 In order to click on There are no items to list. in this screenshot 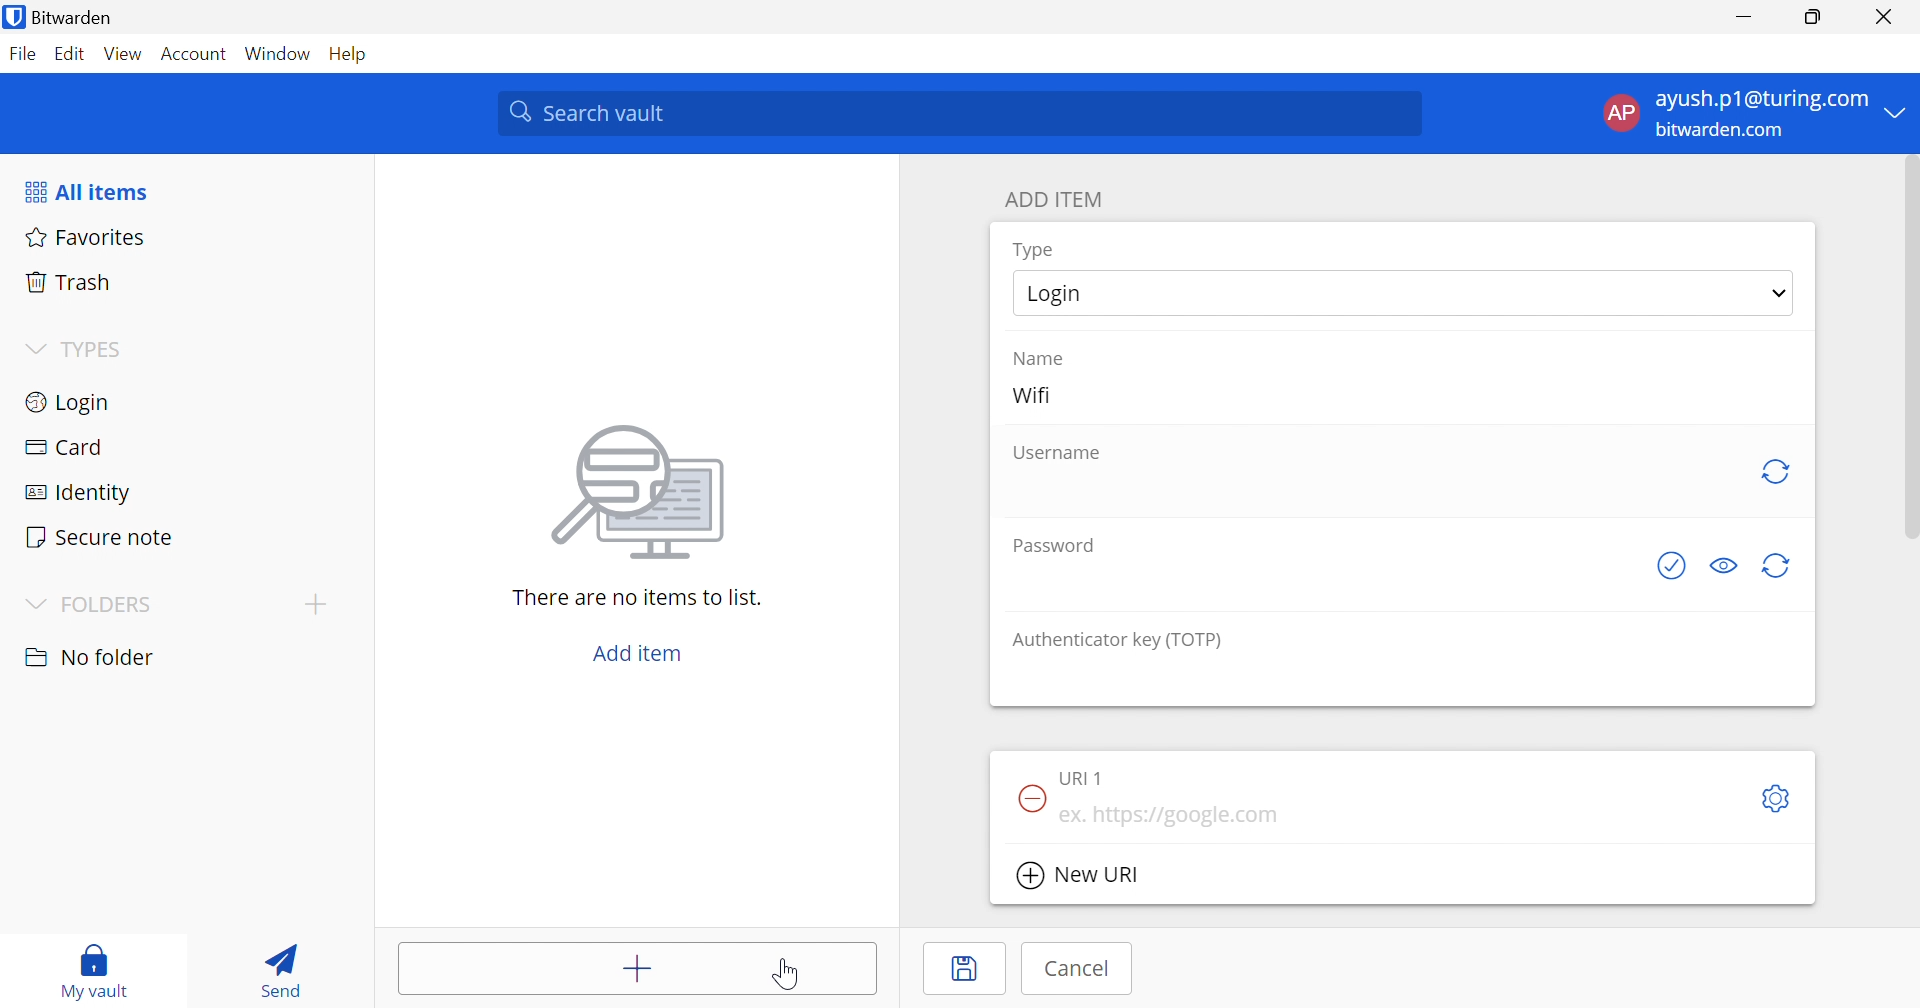, I will do `click(639, 596)`.